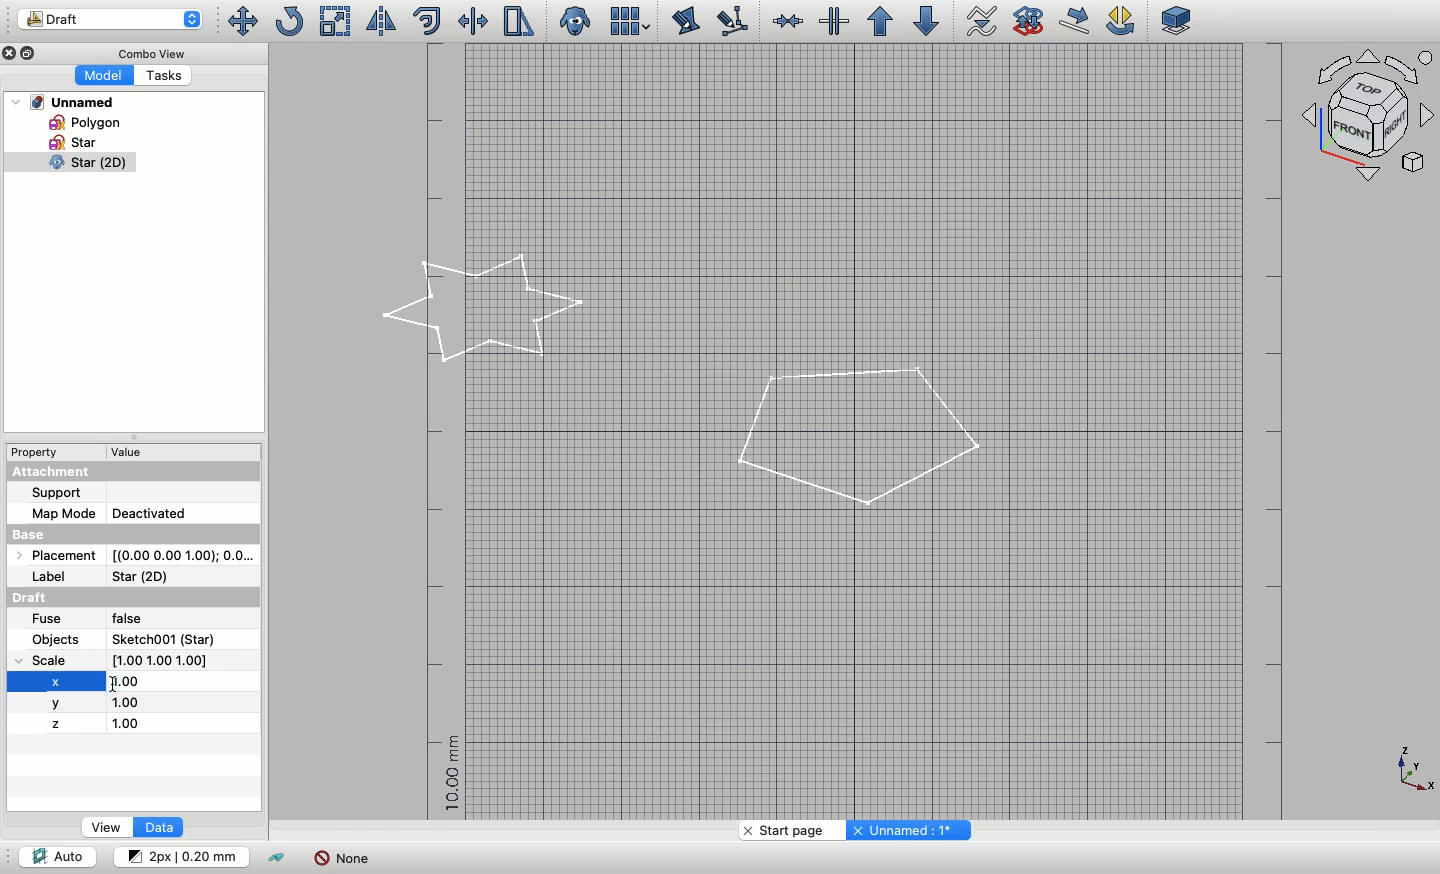 This screenshot has width=1440, height=874. I want to click on Draft, so click(110, 19).